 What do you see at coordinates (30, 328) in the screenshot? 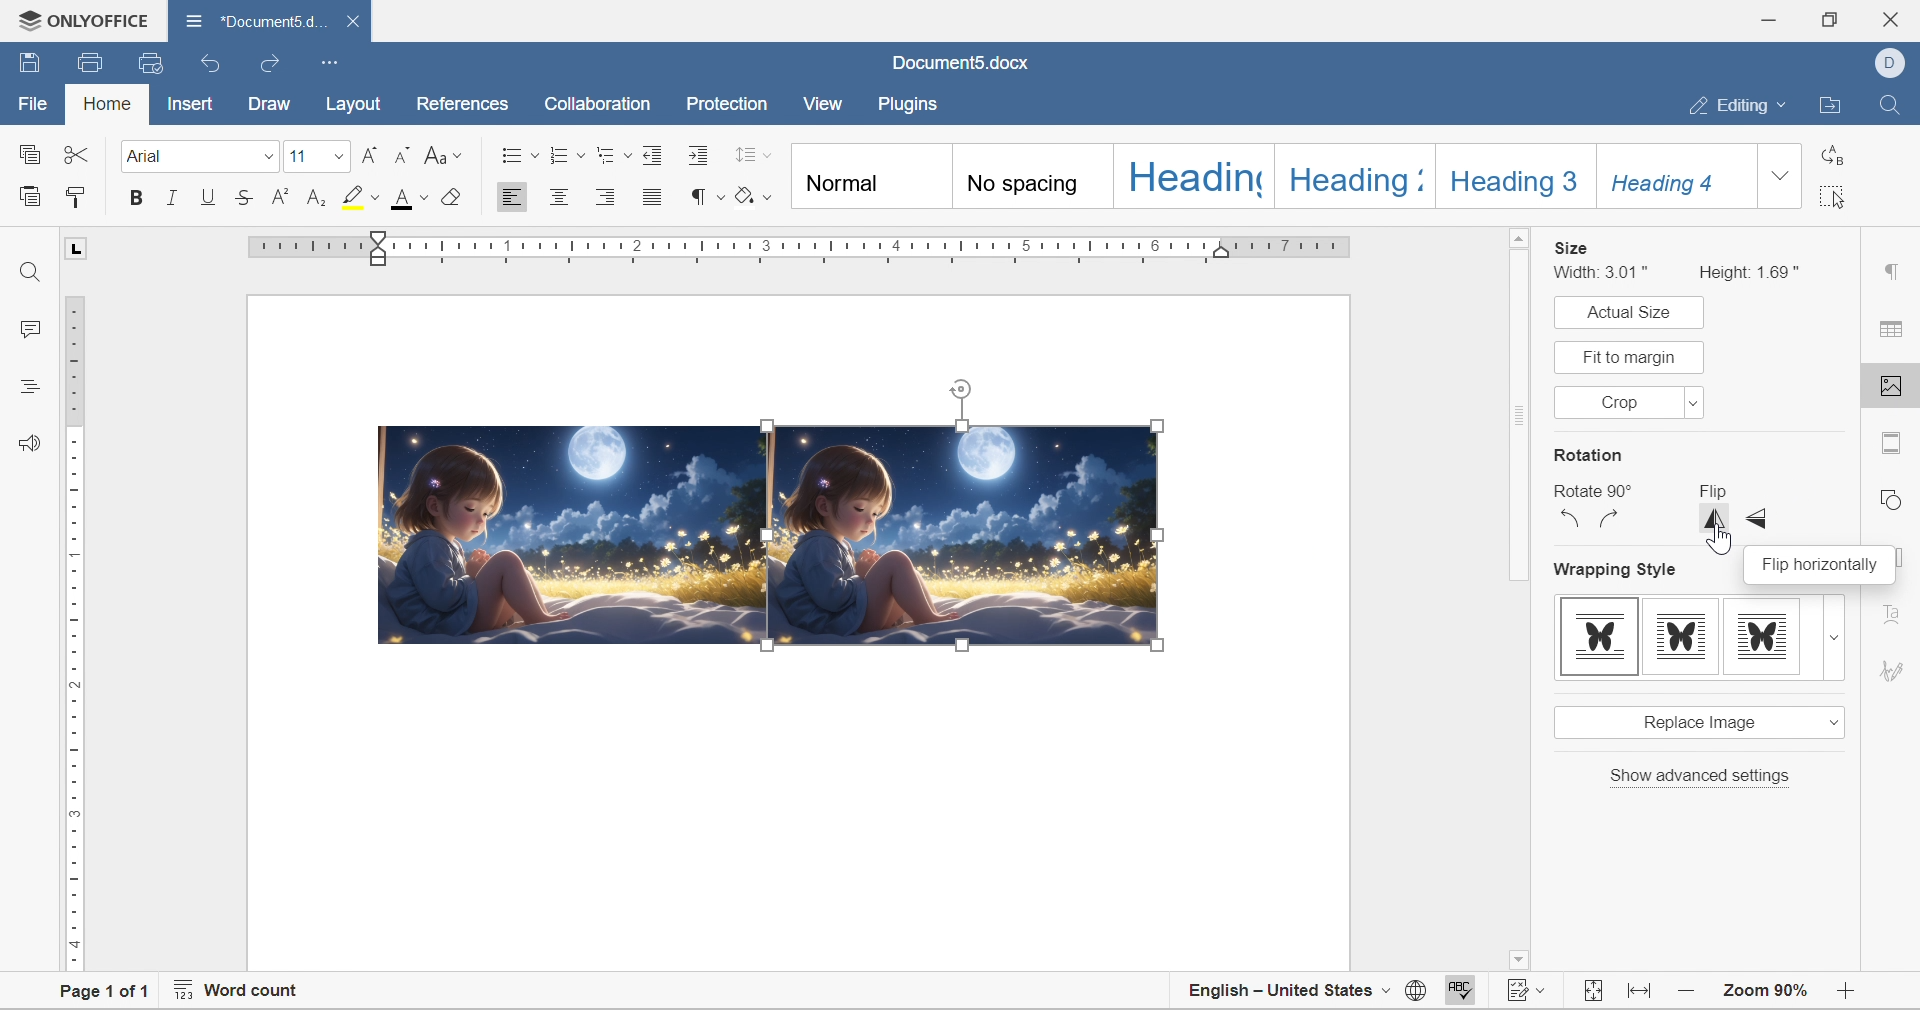
I see `comments` at bounding box center [30, 328].